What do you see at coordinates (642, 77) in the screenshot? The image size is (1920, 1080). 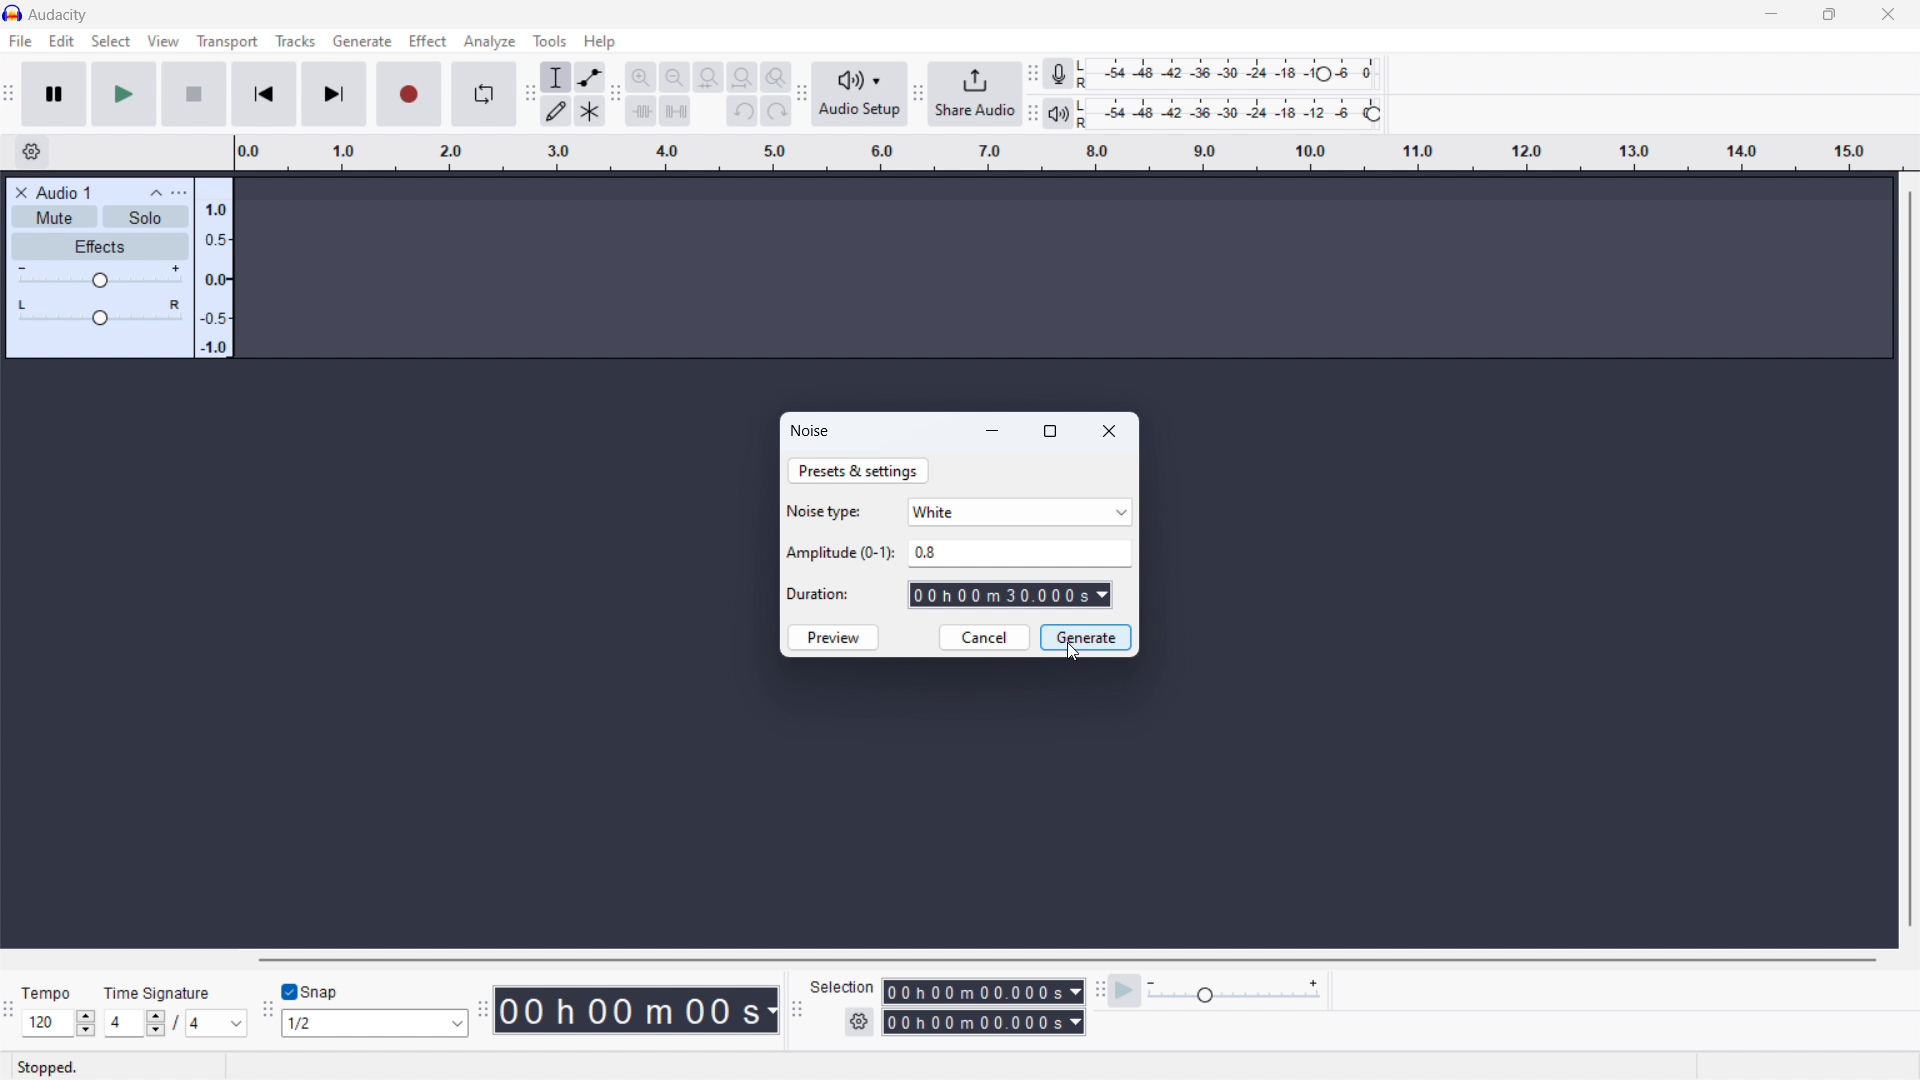 I see `zoom in` at bounding box center [642, 77].